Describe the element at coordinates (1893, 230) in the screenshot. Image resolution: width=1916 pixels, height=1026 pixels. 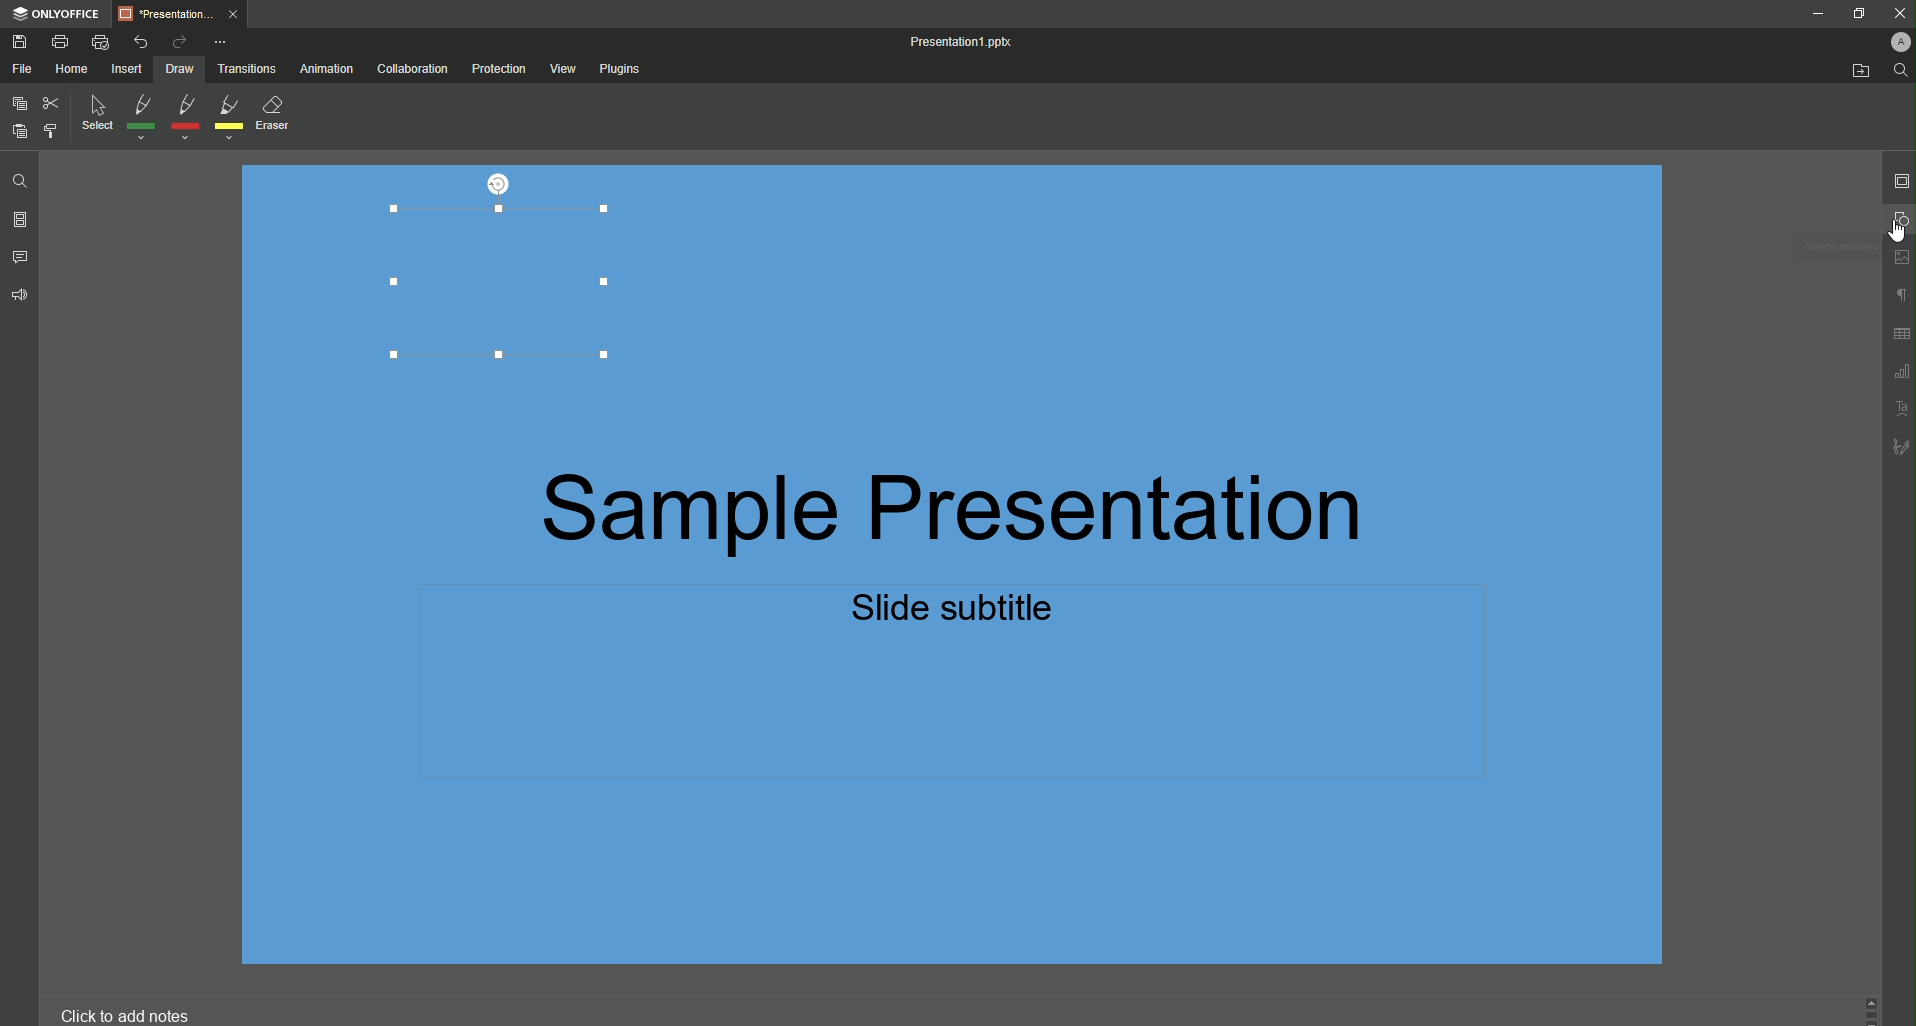
I see `Cursor` at that location.